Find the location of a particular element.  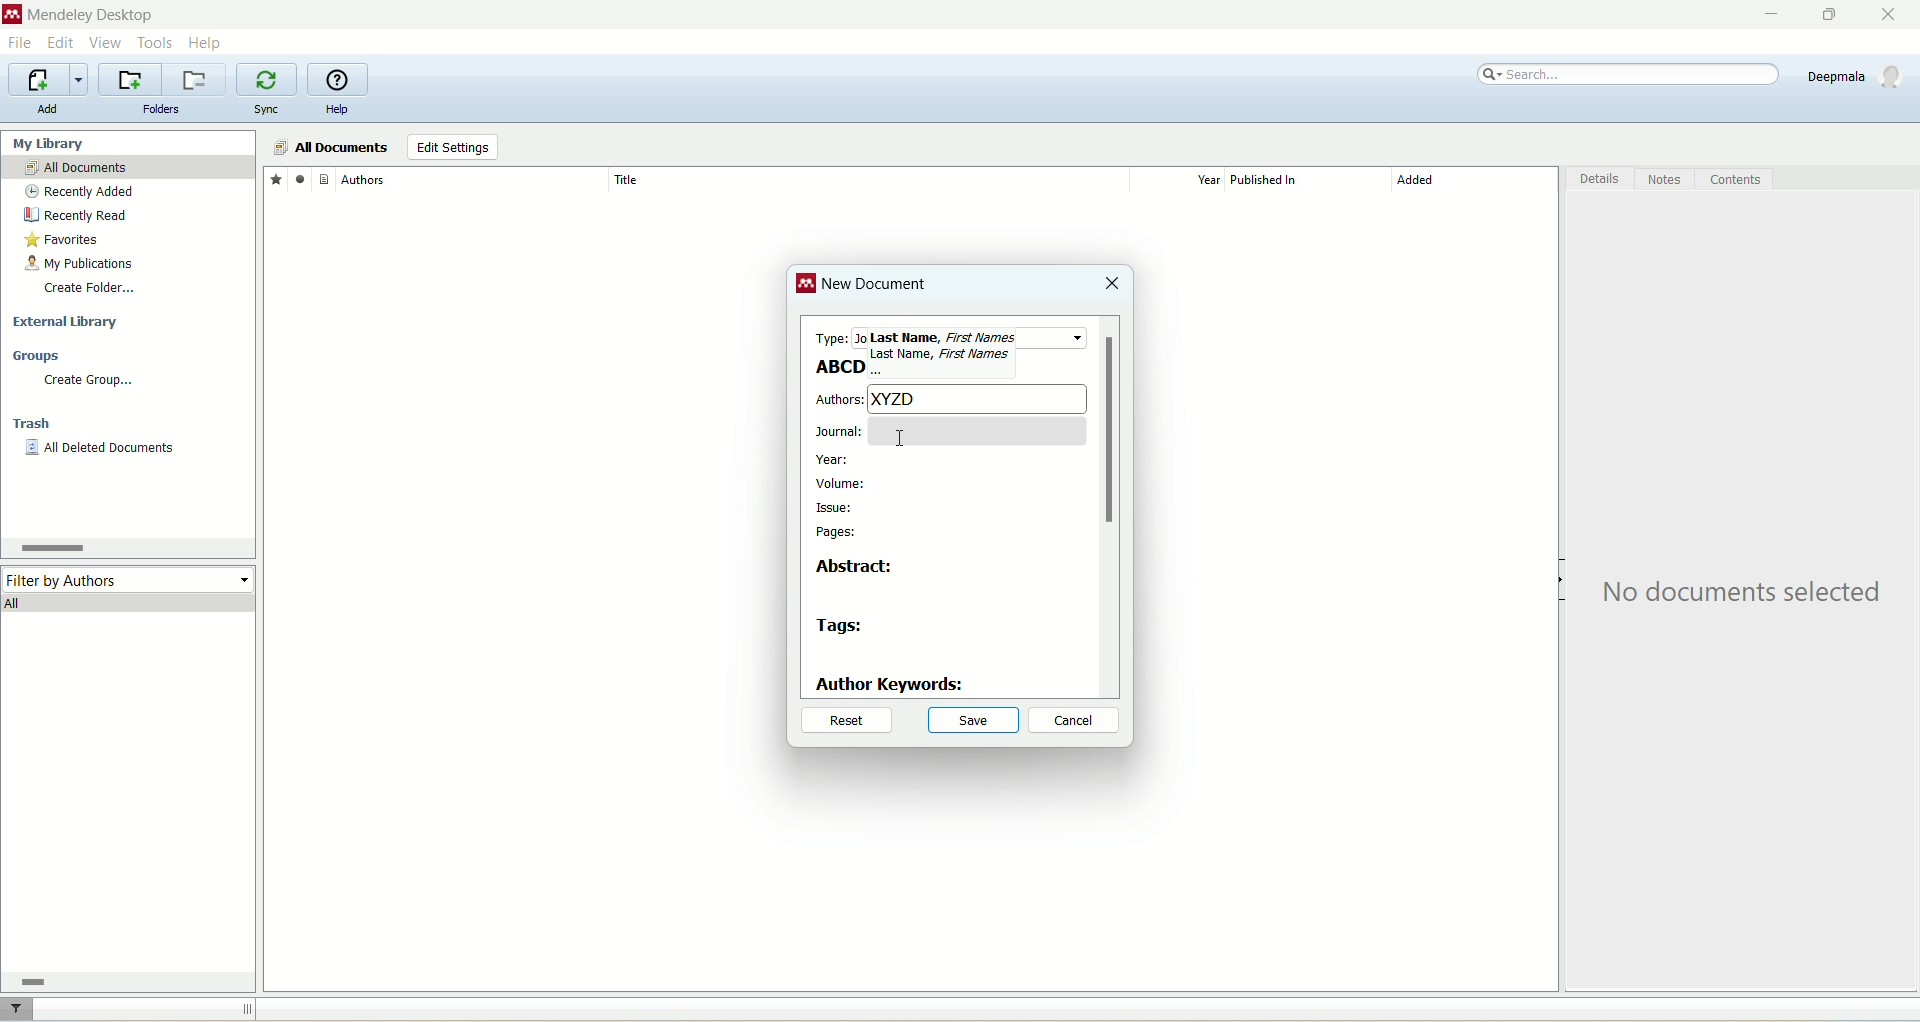

my library is located at coordinates (51, 143).